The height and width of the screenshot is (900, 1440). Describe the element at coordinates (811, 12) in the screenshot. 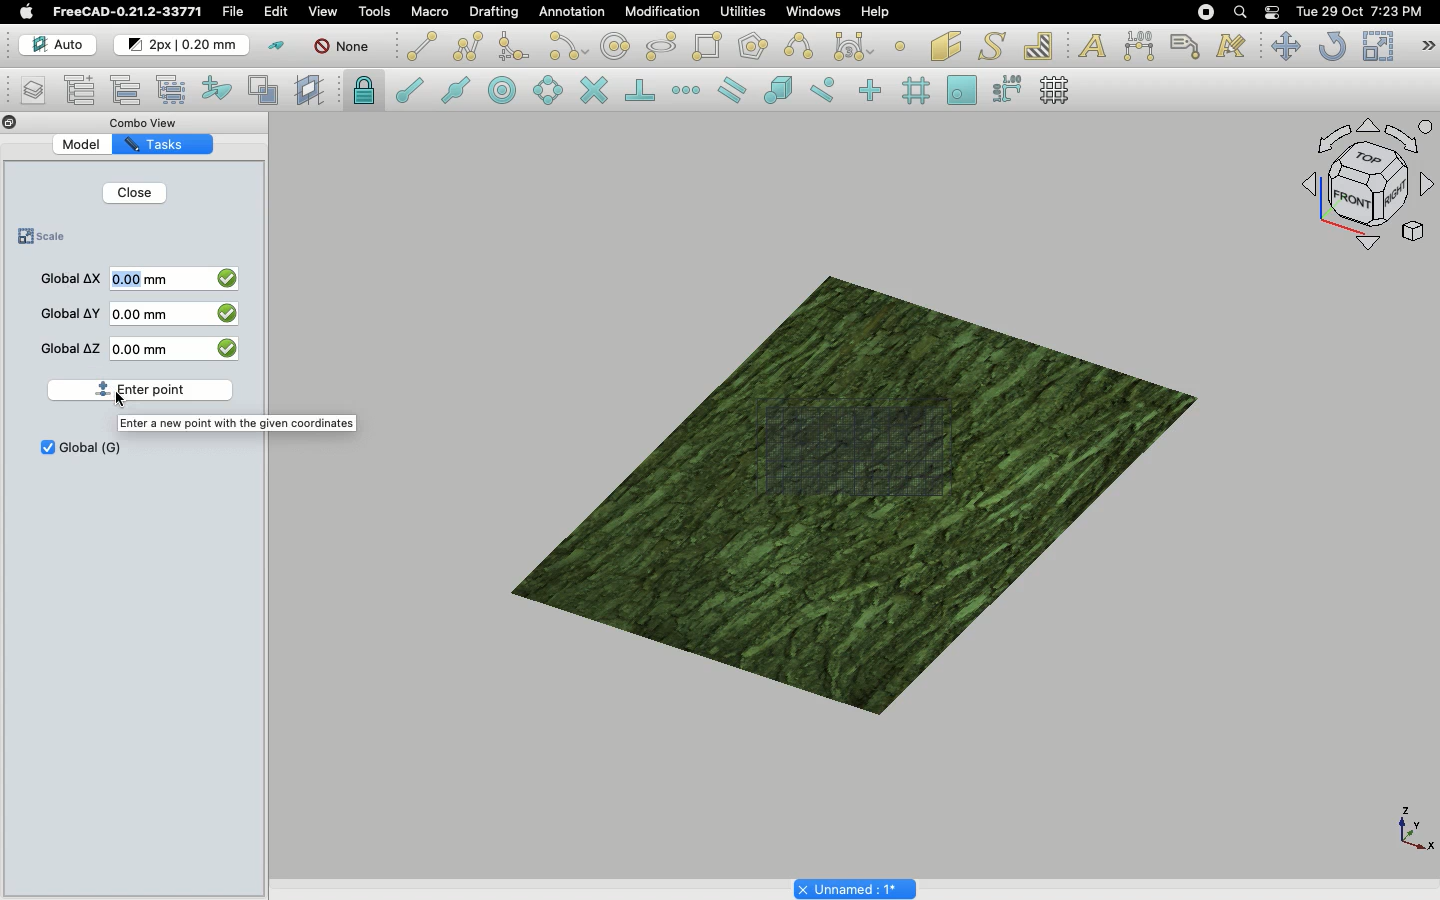

I see `Windows` at that location.